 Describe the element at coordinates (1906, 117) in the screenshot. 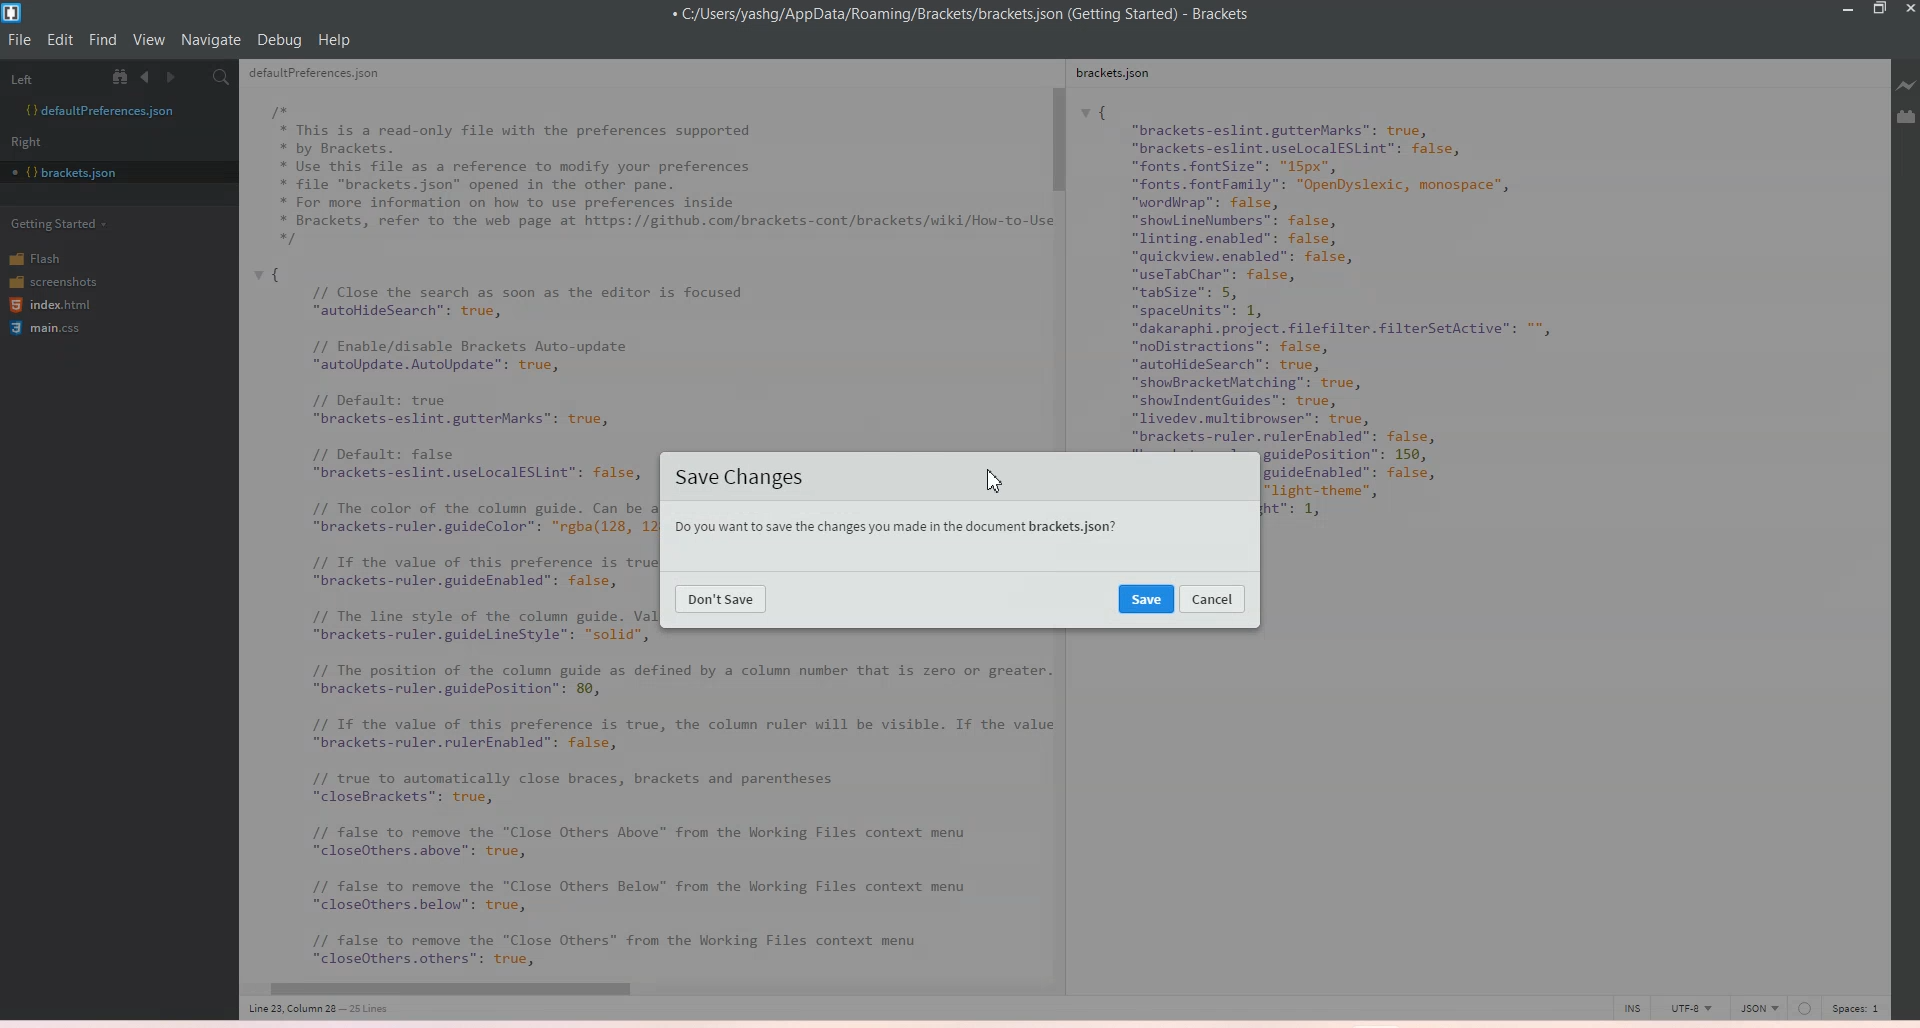

I see `Extension Manager` at that location.